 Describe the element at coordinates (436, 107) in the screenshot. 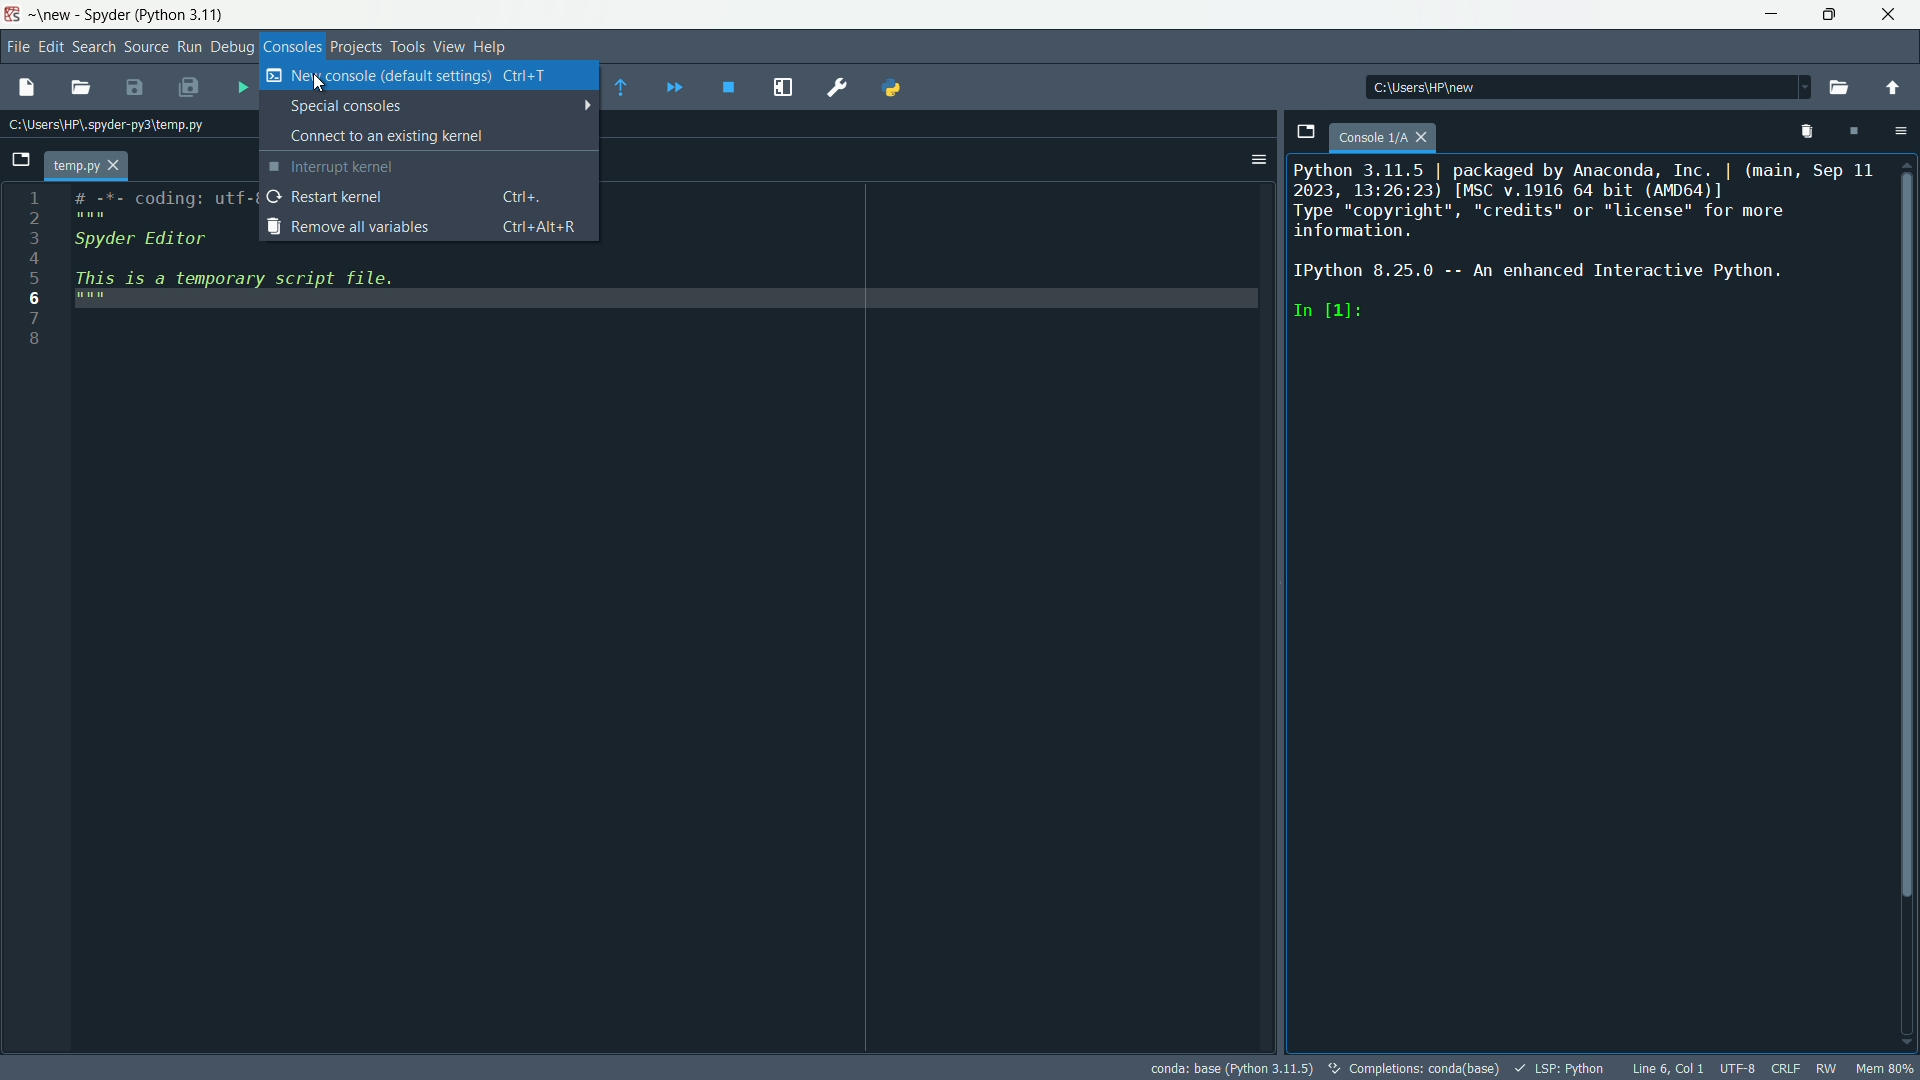

I see `special consoles` at that location.